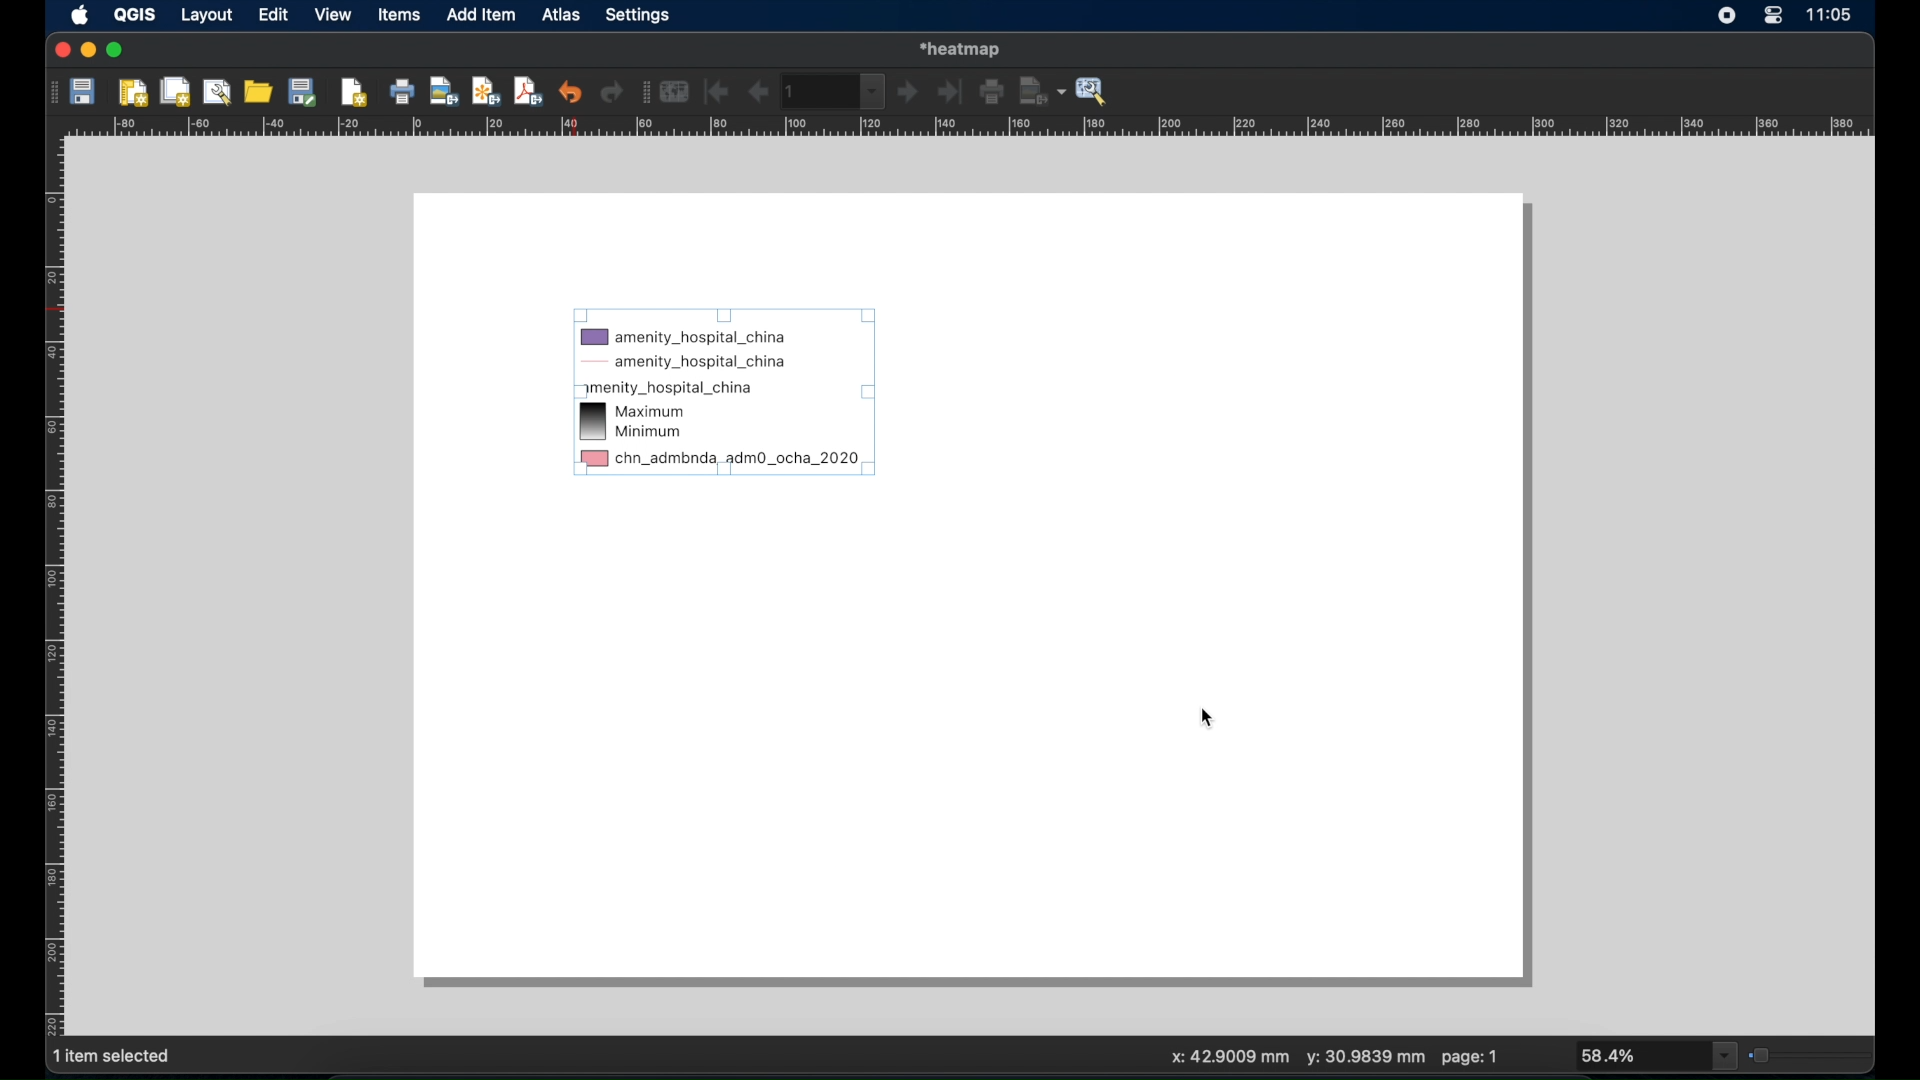 This screenshot has height=1080, width=1920. Describe the element at coordinates (177, 91) in the screenshot. I see `duplicate layout` at that location.